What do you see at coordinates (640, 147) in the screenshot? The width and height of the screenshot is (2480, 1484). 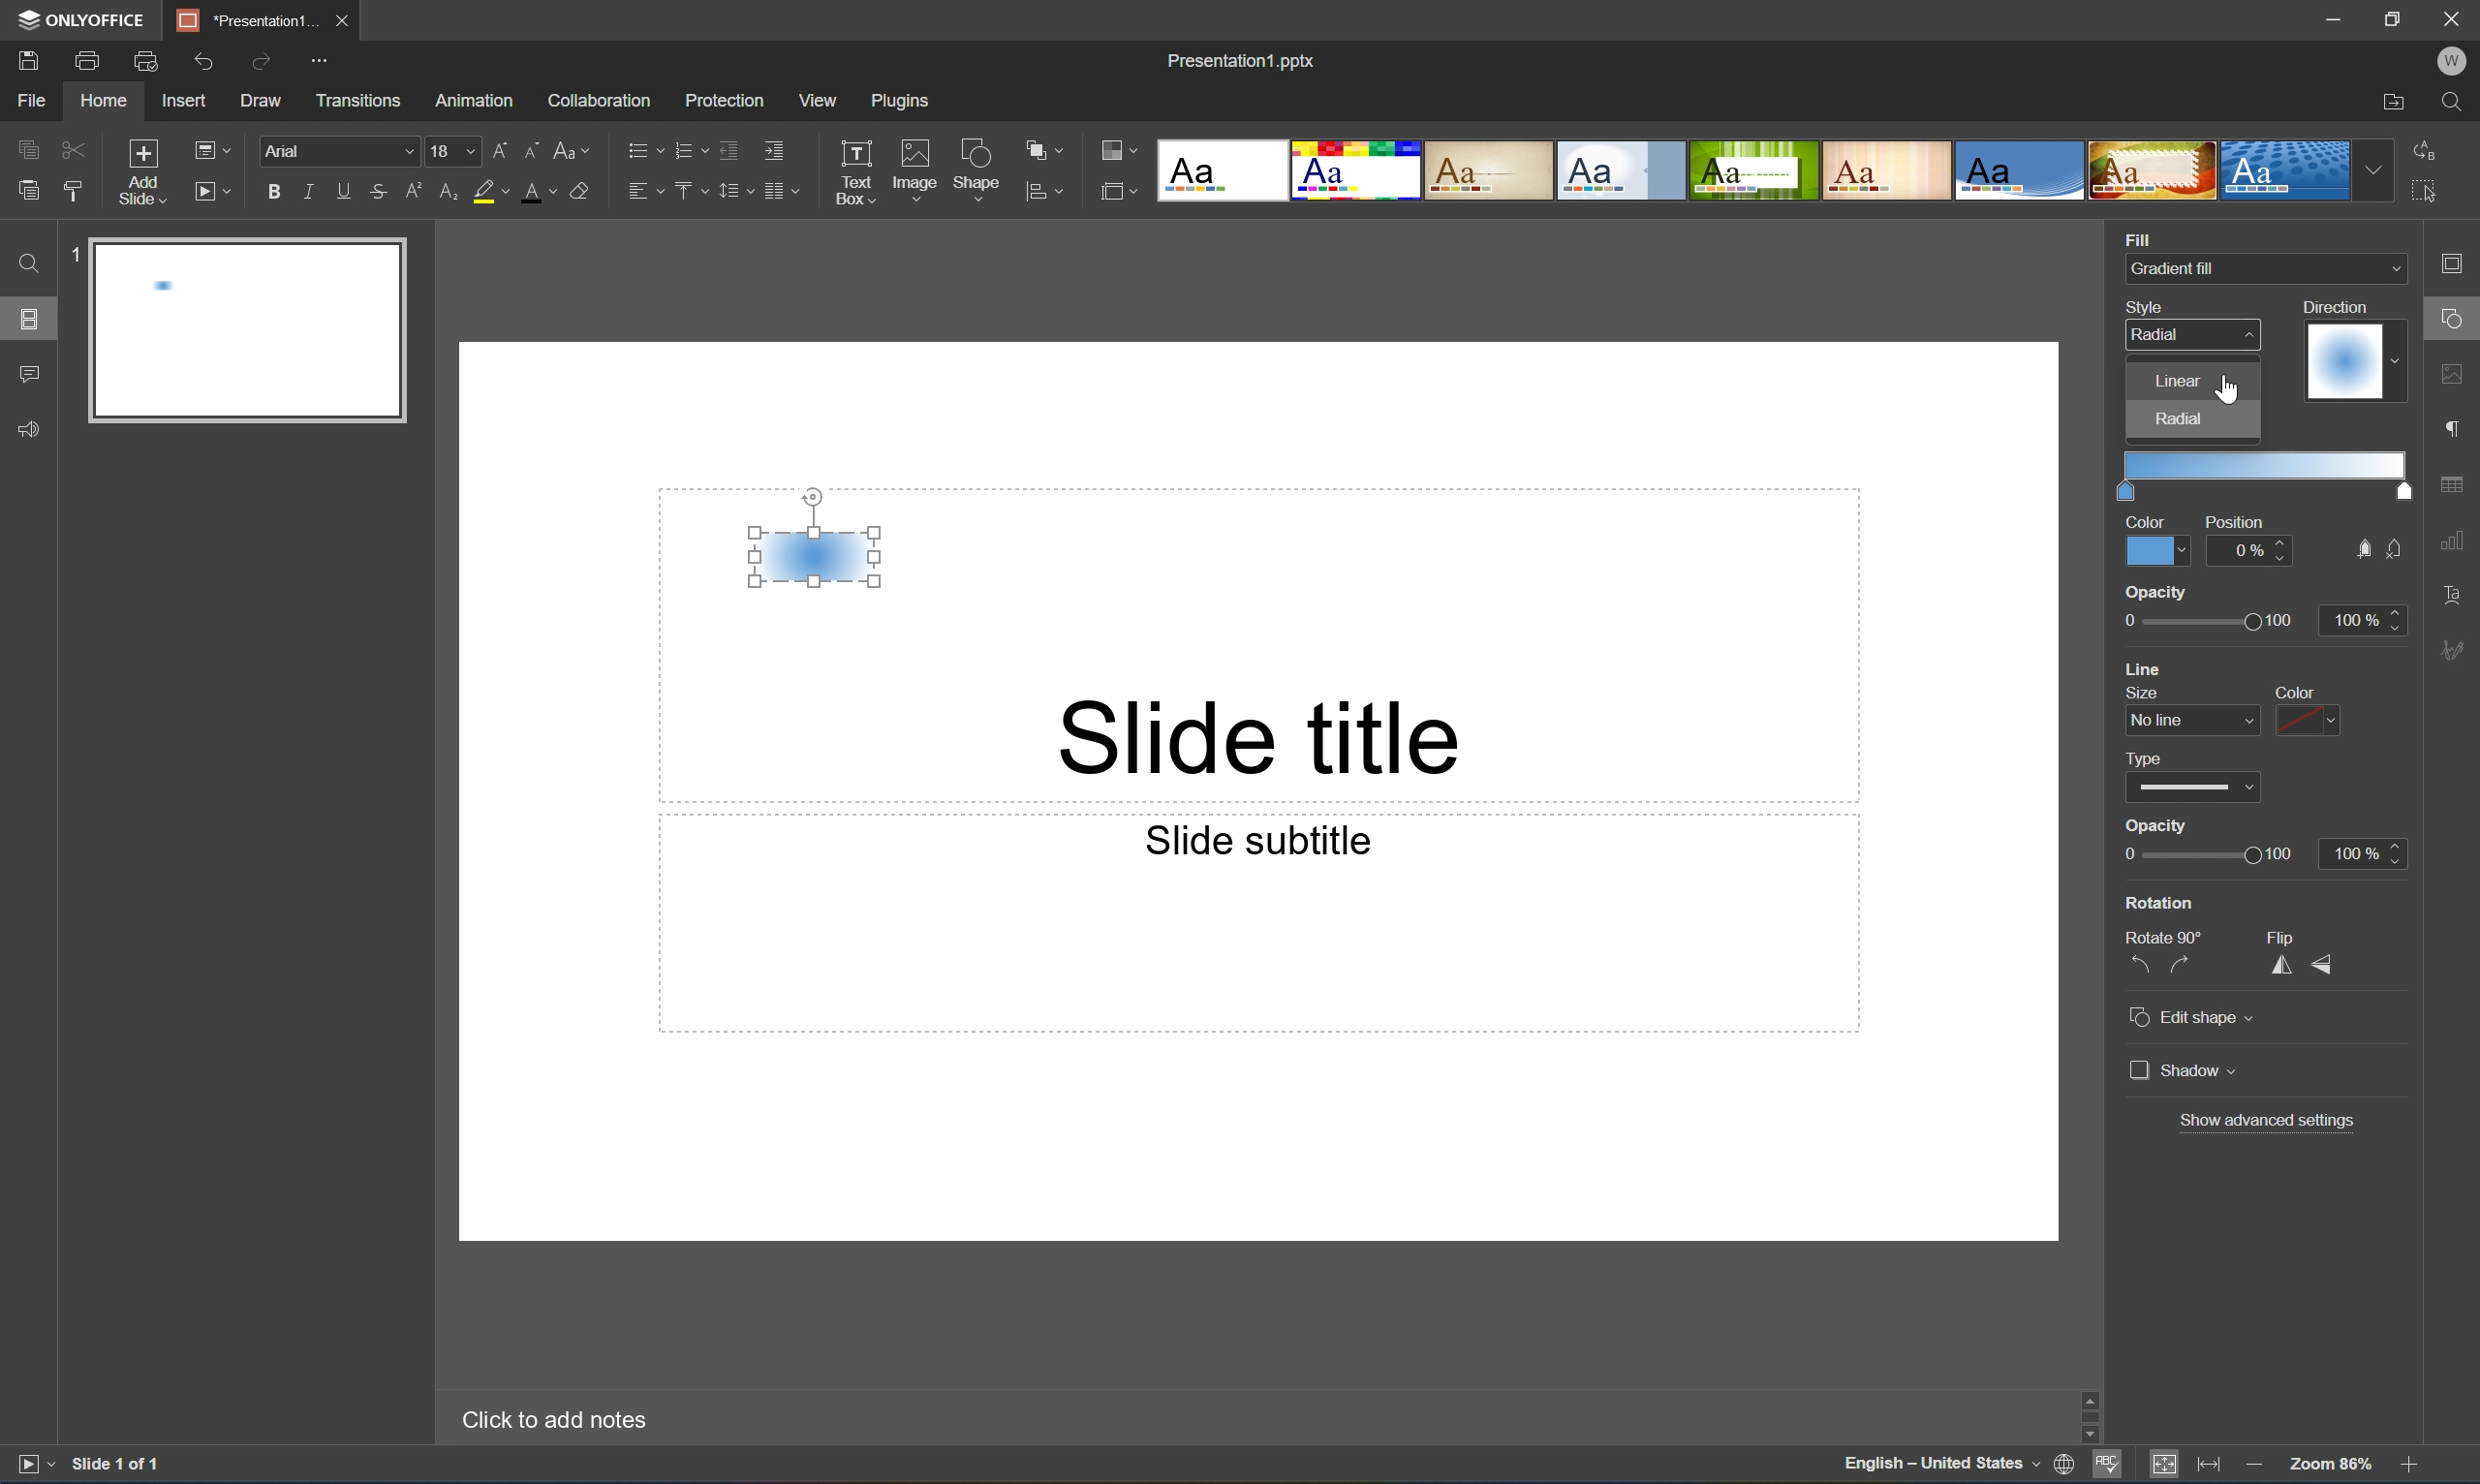 I see `Bullets` at bounding box center [640, 147].